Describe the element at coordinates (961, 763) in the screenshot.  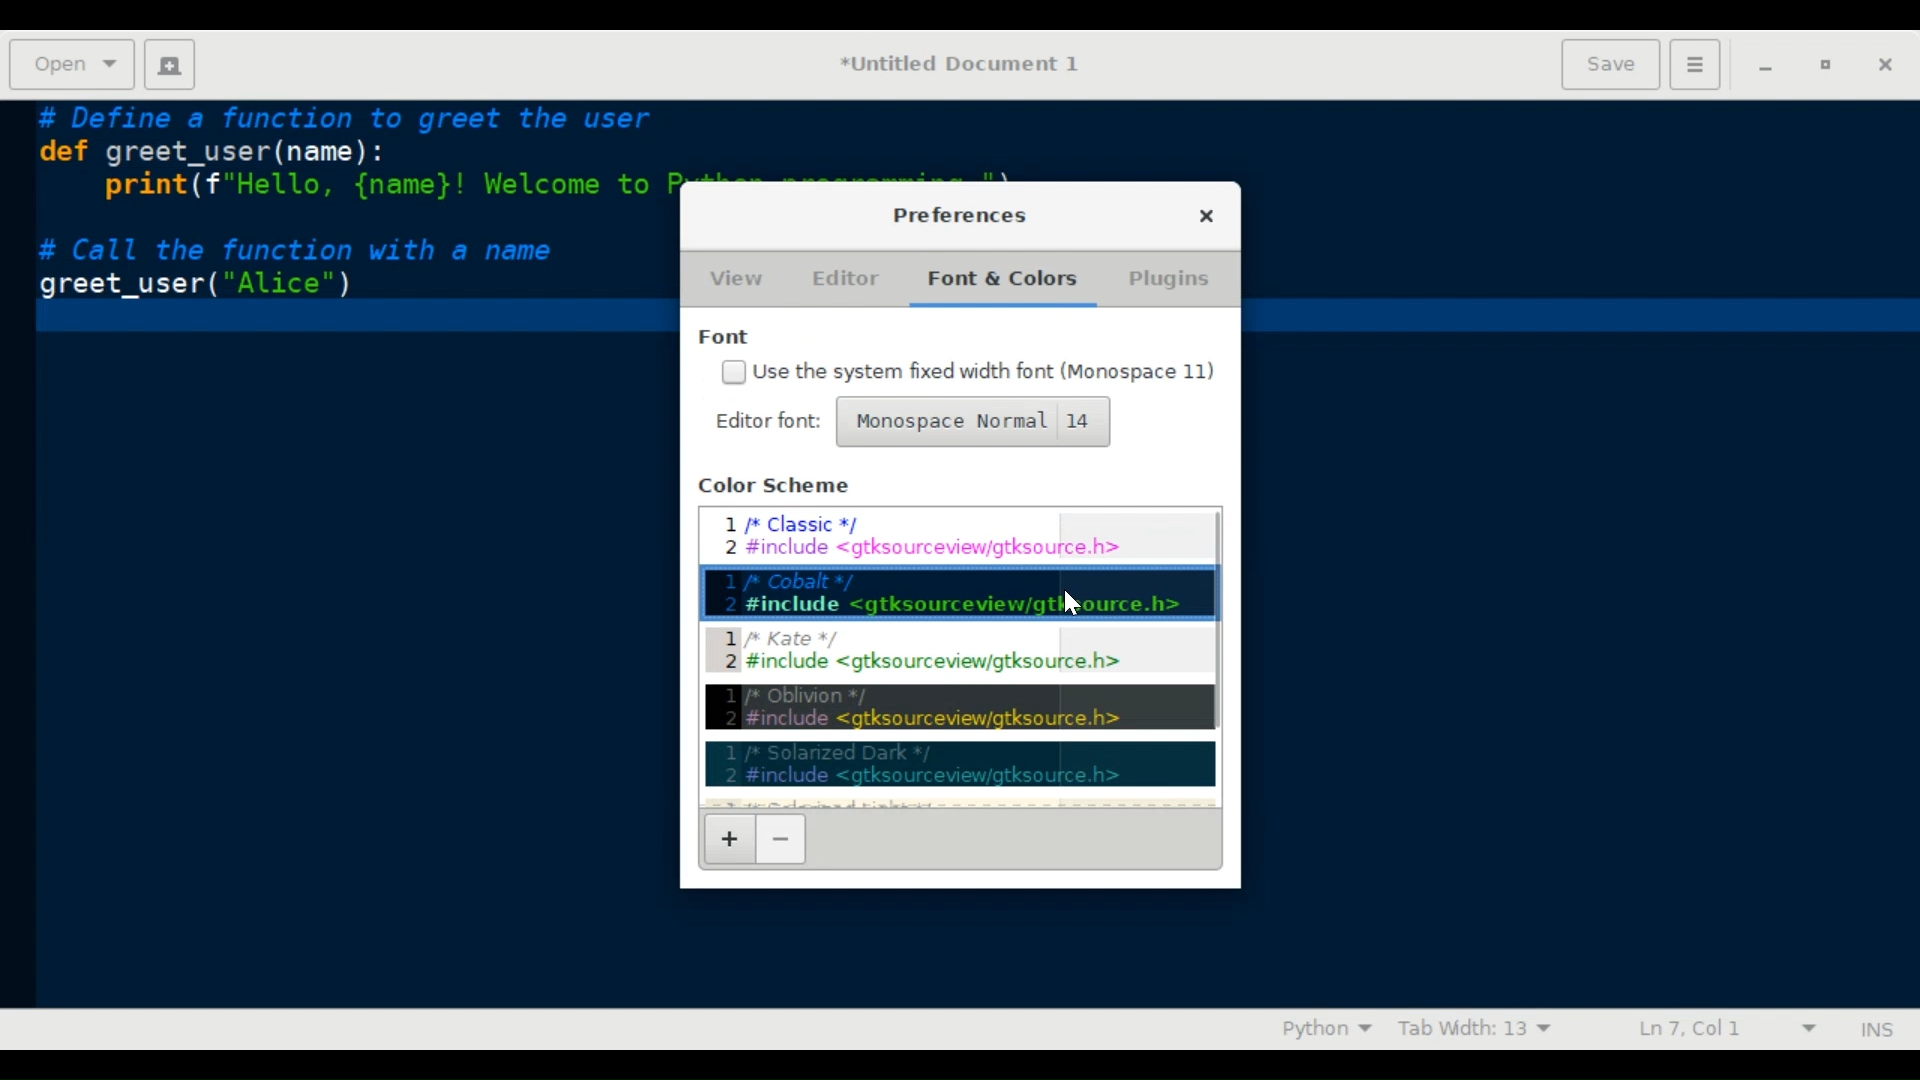
I see `Solarized dark` at that location.